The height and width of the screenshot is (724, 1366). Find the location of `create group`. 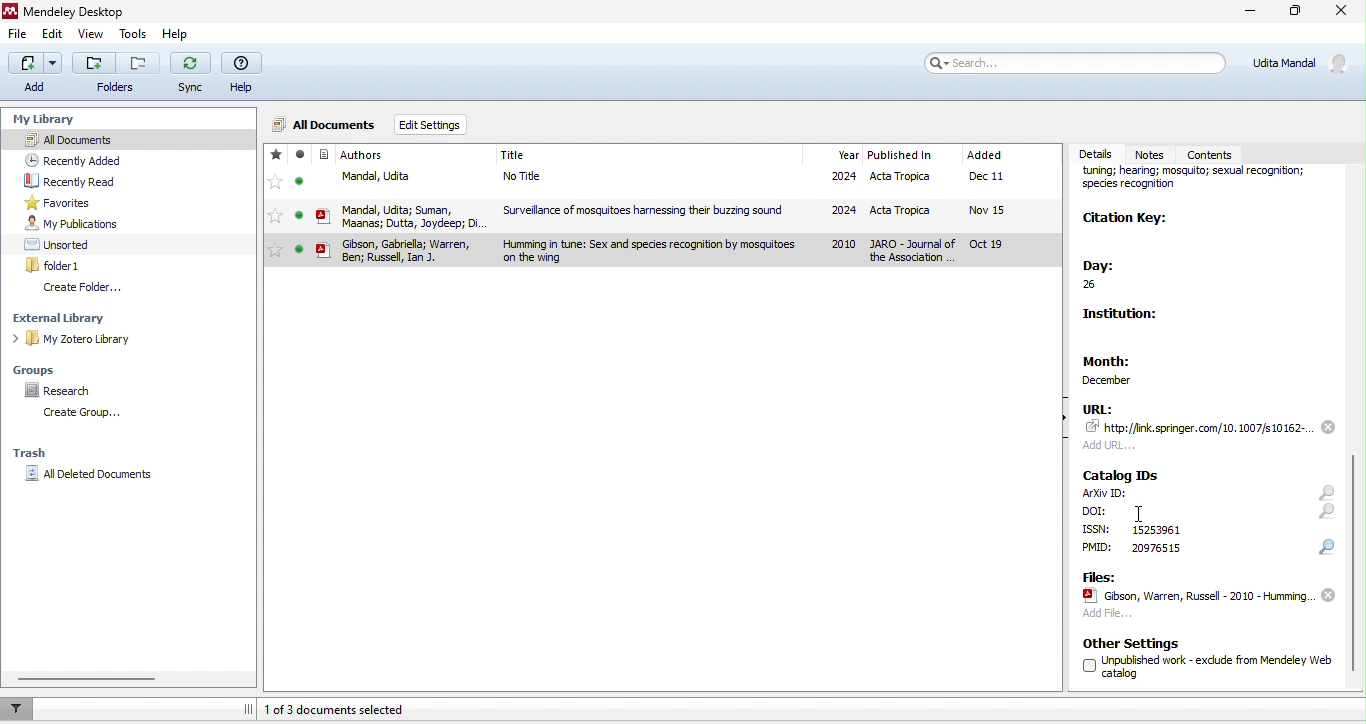

create group is located at coordinates (78, 413).